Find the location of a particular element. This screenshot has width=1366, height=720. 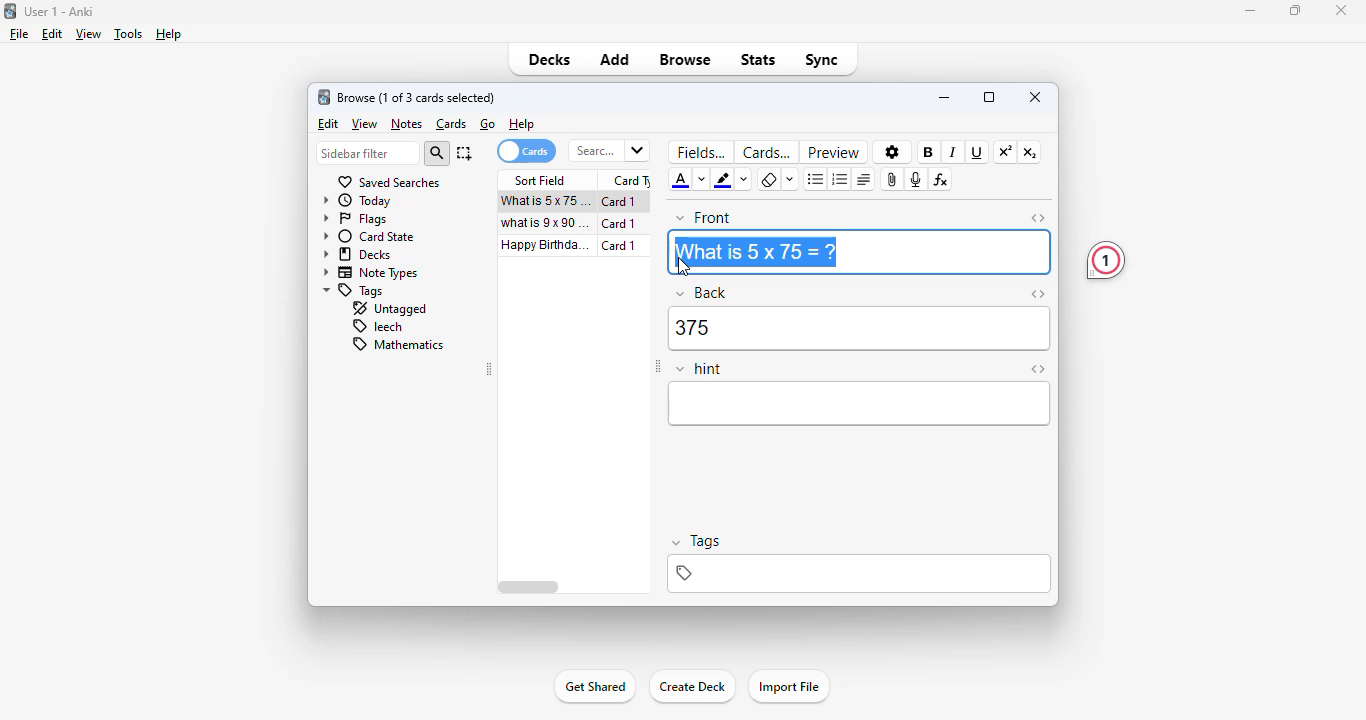

edit is located at coordinates (328, 123).